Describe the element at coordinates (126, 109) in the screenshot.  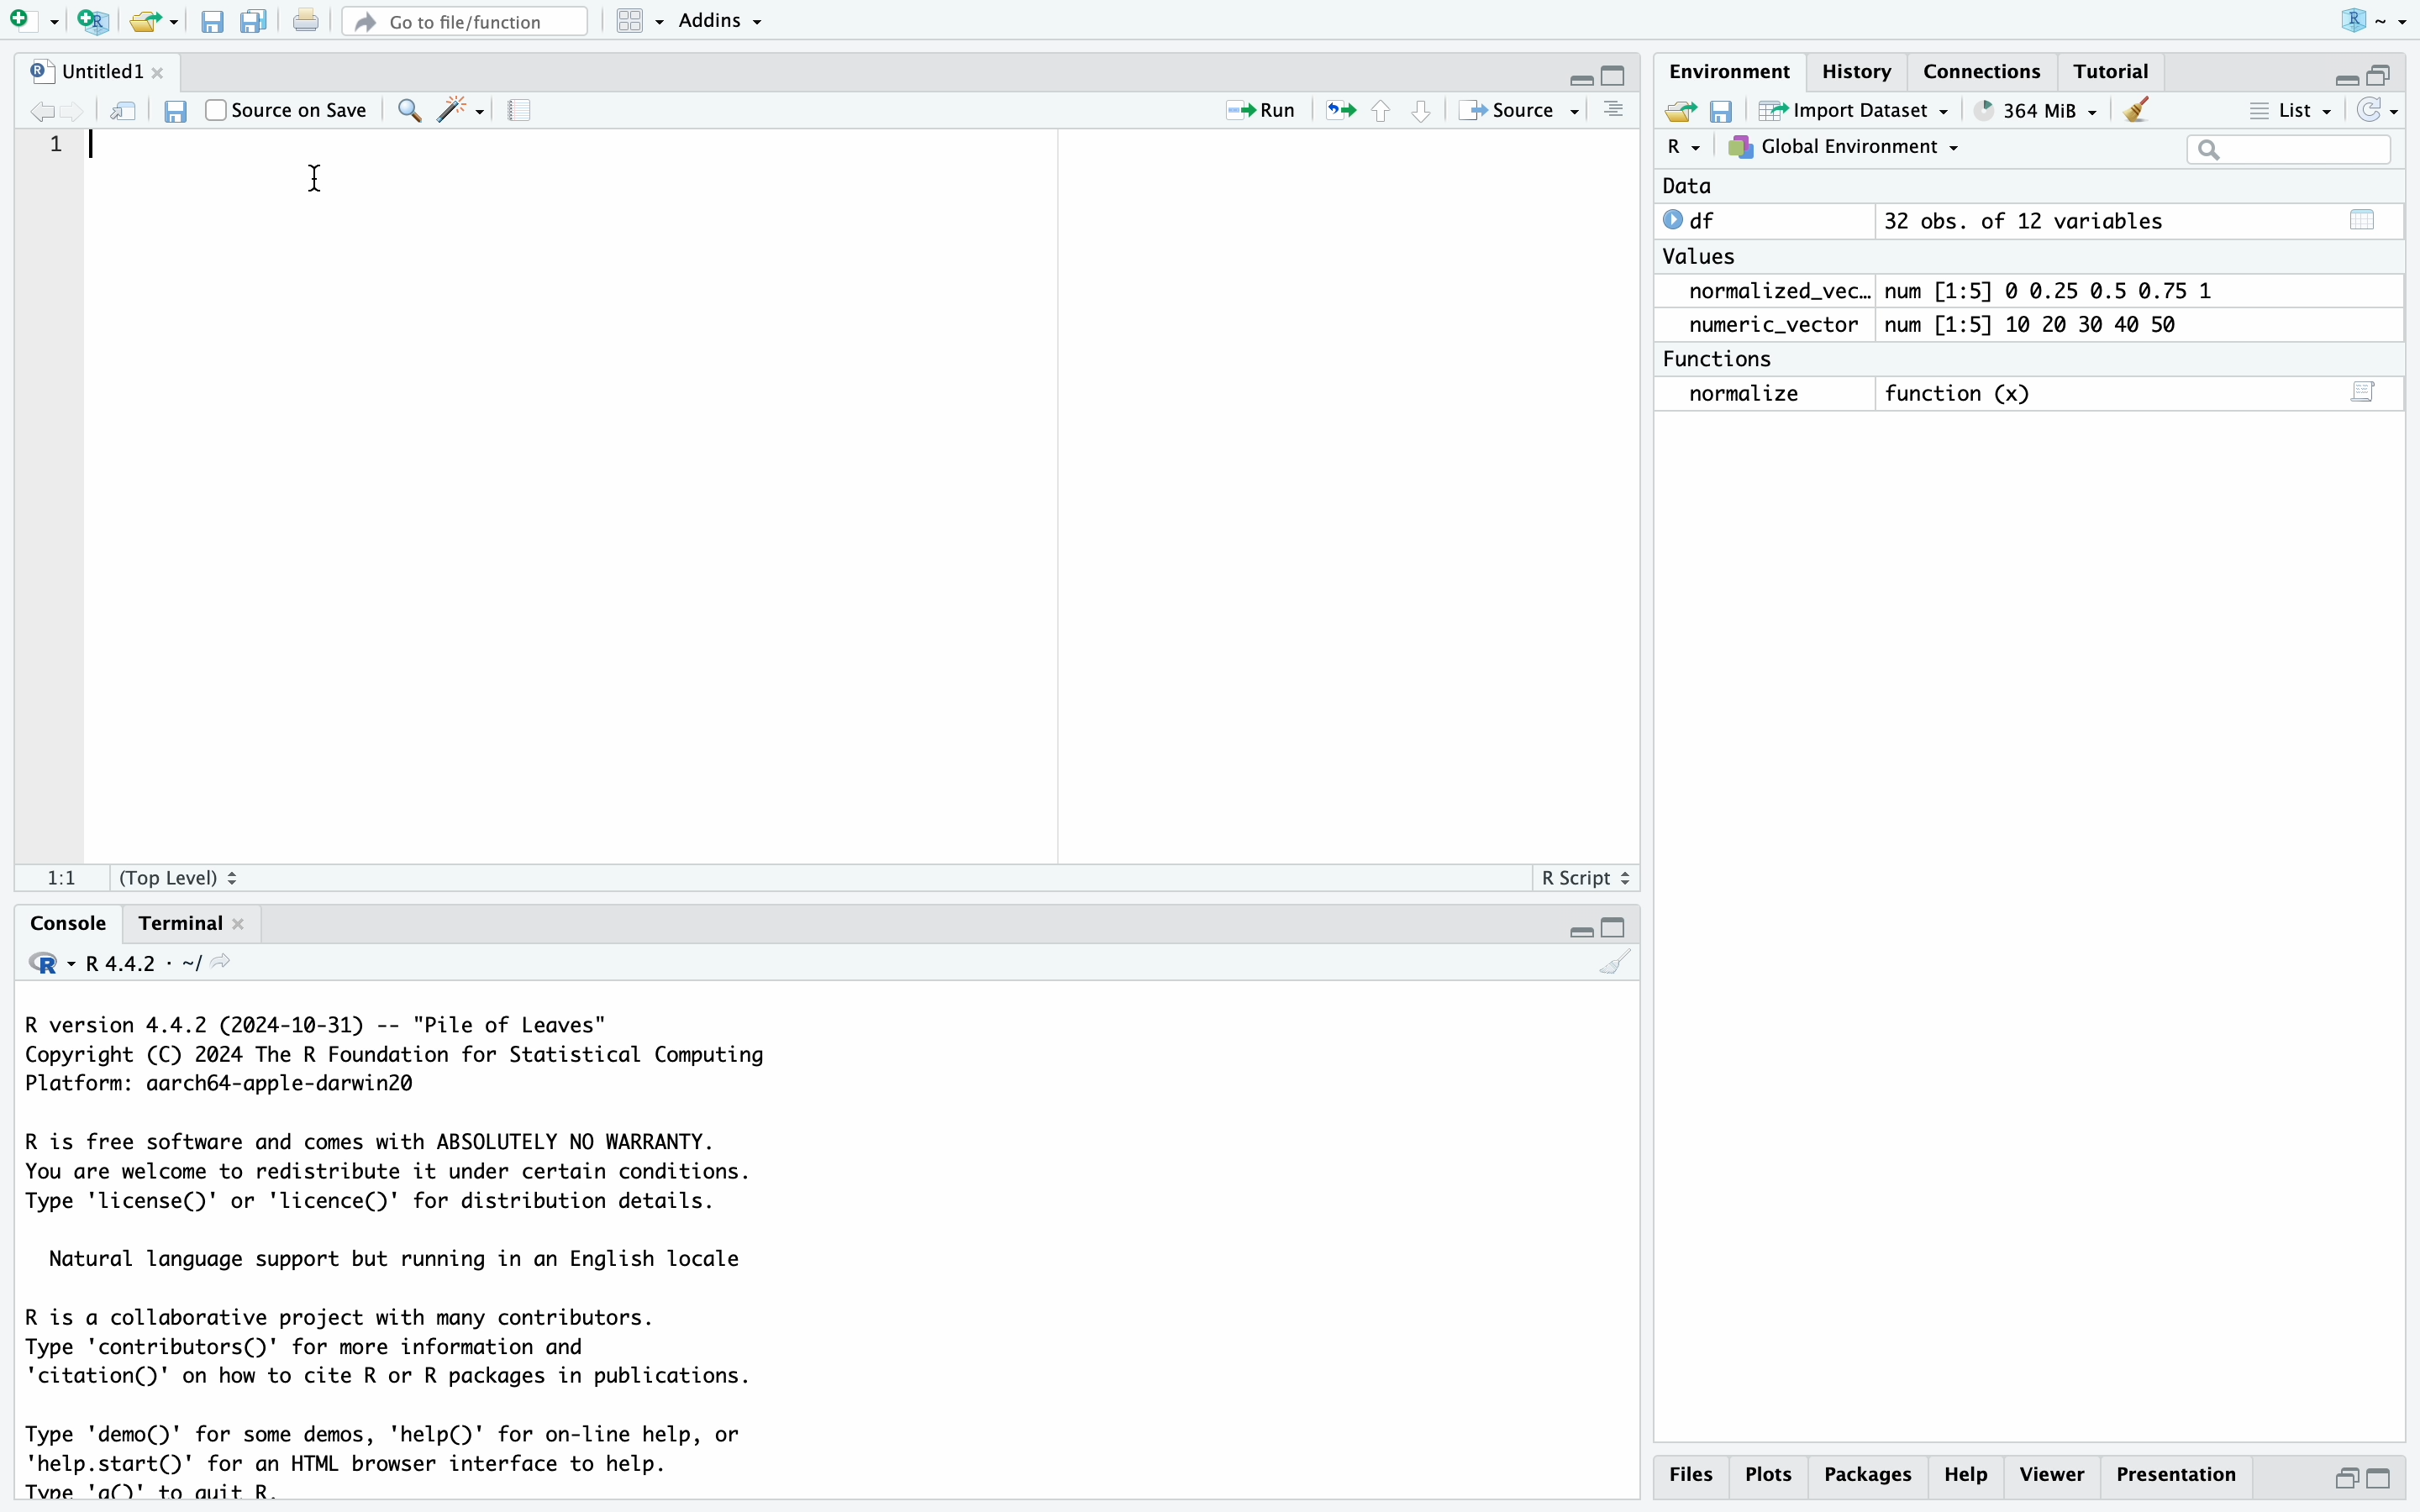
I see `Refresh` at that location.